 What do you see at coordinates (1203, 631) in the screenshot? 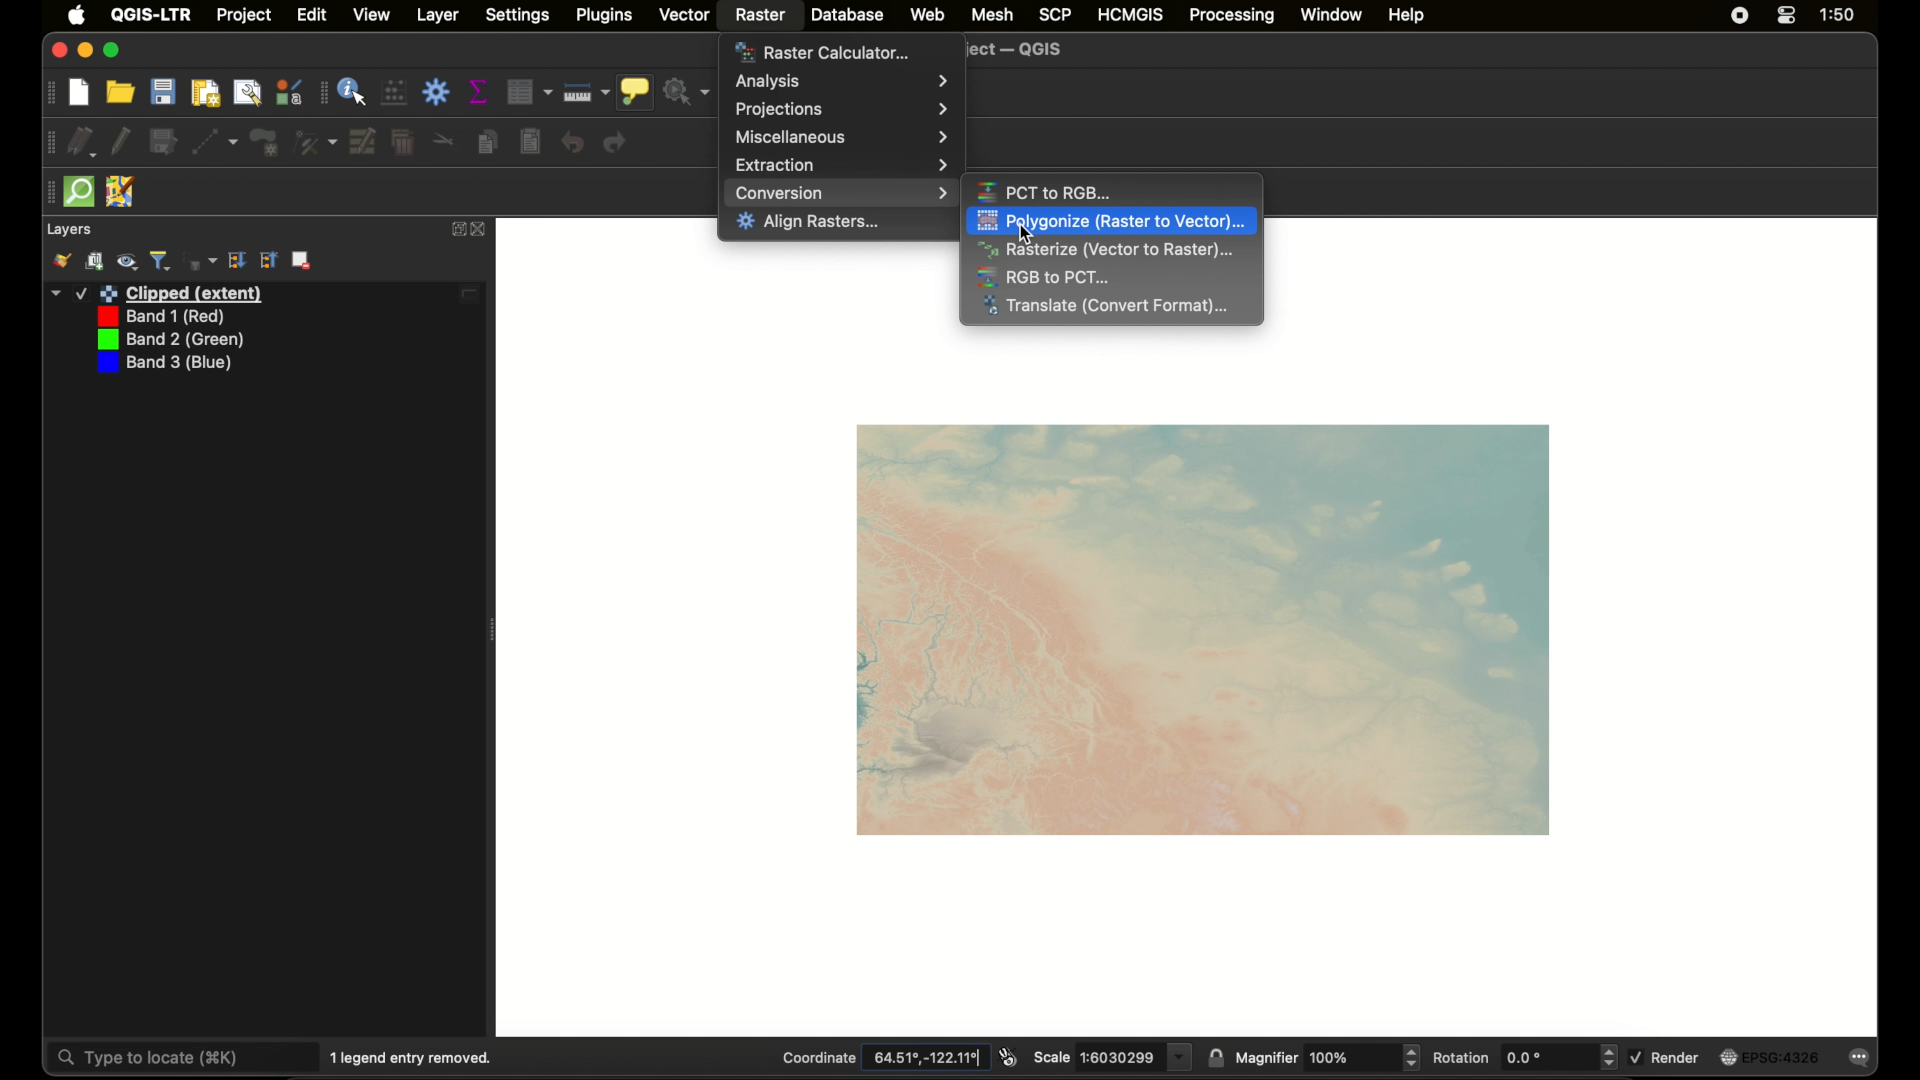
I see `raster map` at bounding box center [1203, 631].